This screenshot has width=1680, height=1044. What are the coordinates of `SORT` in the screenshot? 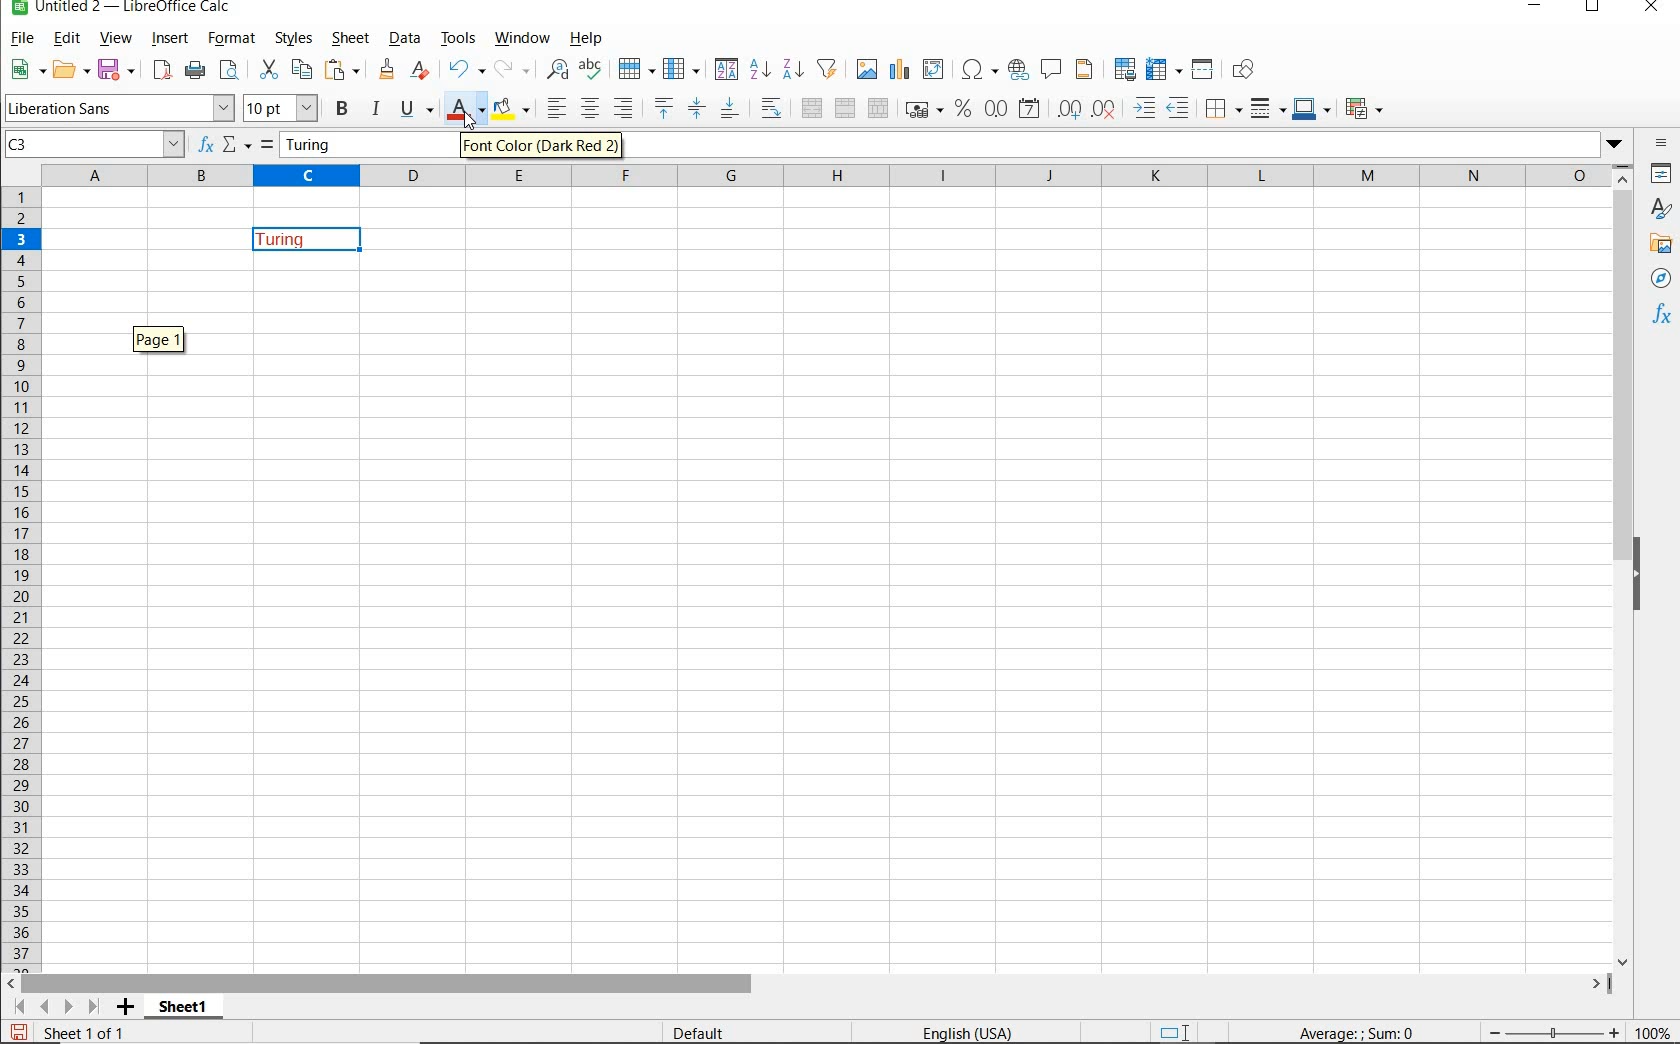 It's located at (724, 69).